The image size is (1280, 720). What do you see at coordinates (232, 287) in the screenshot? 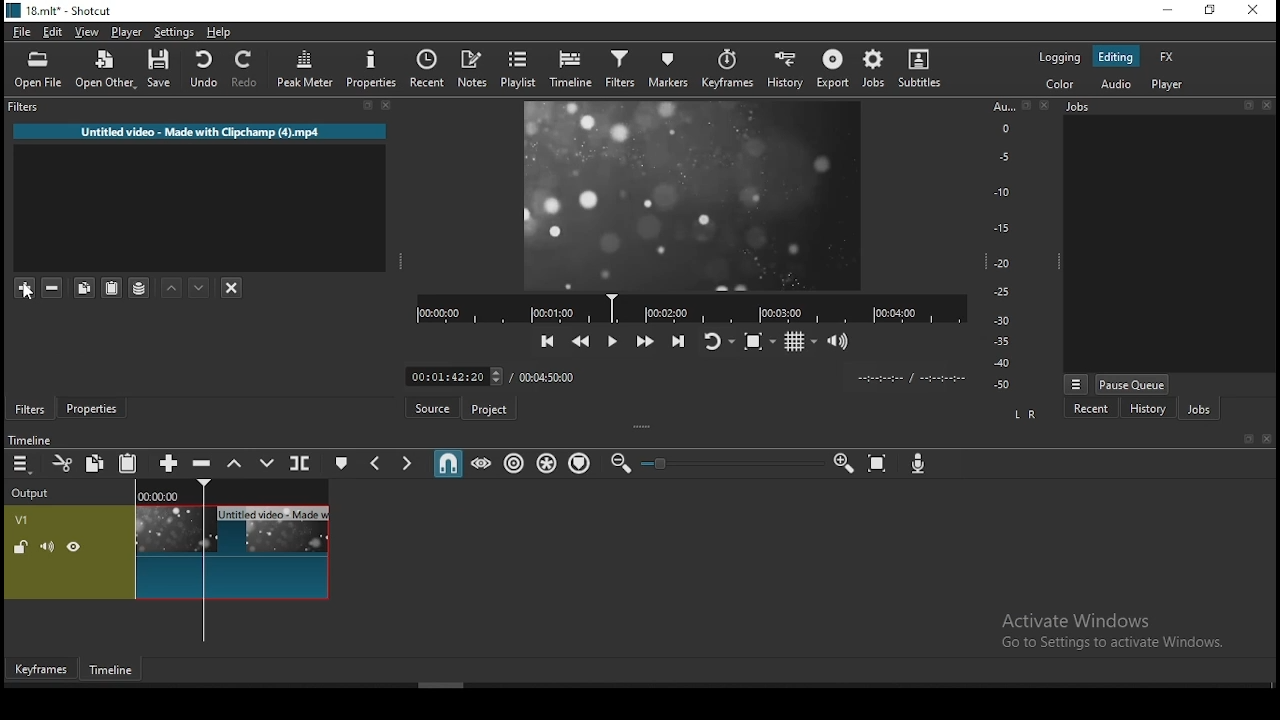
I see `deselect filter` at bounding box center [232, 287].